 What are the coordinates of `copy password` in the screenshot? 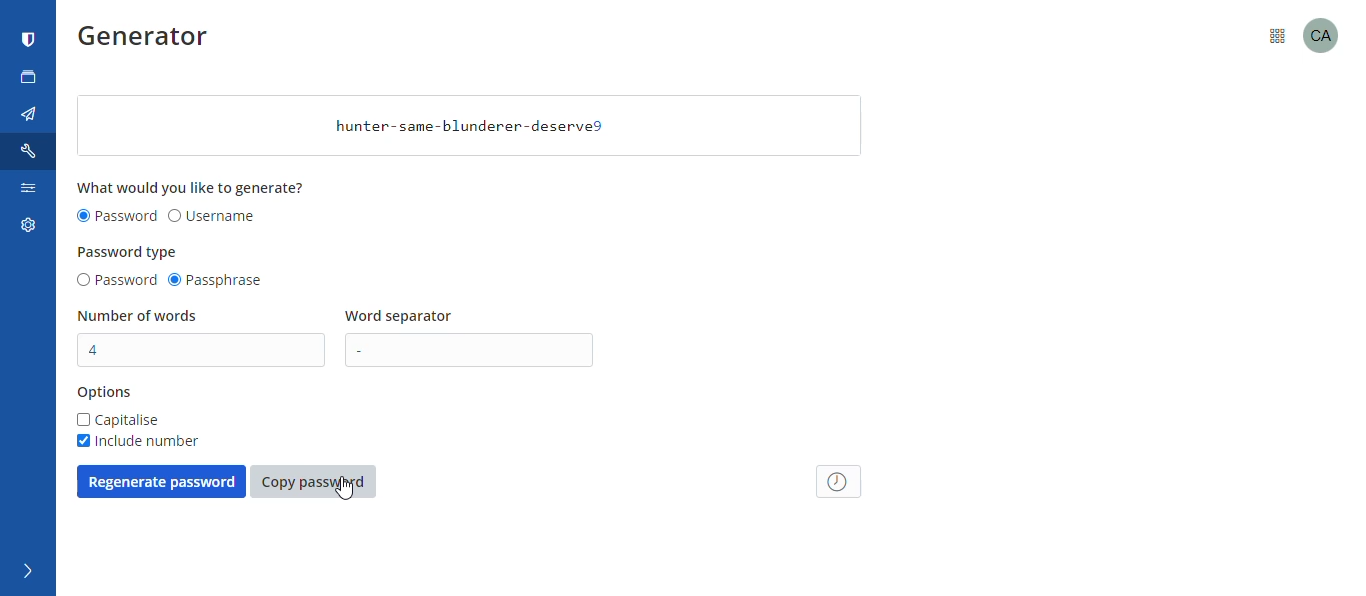 It's located at (313, 482).